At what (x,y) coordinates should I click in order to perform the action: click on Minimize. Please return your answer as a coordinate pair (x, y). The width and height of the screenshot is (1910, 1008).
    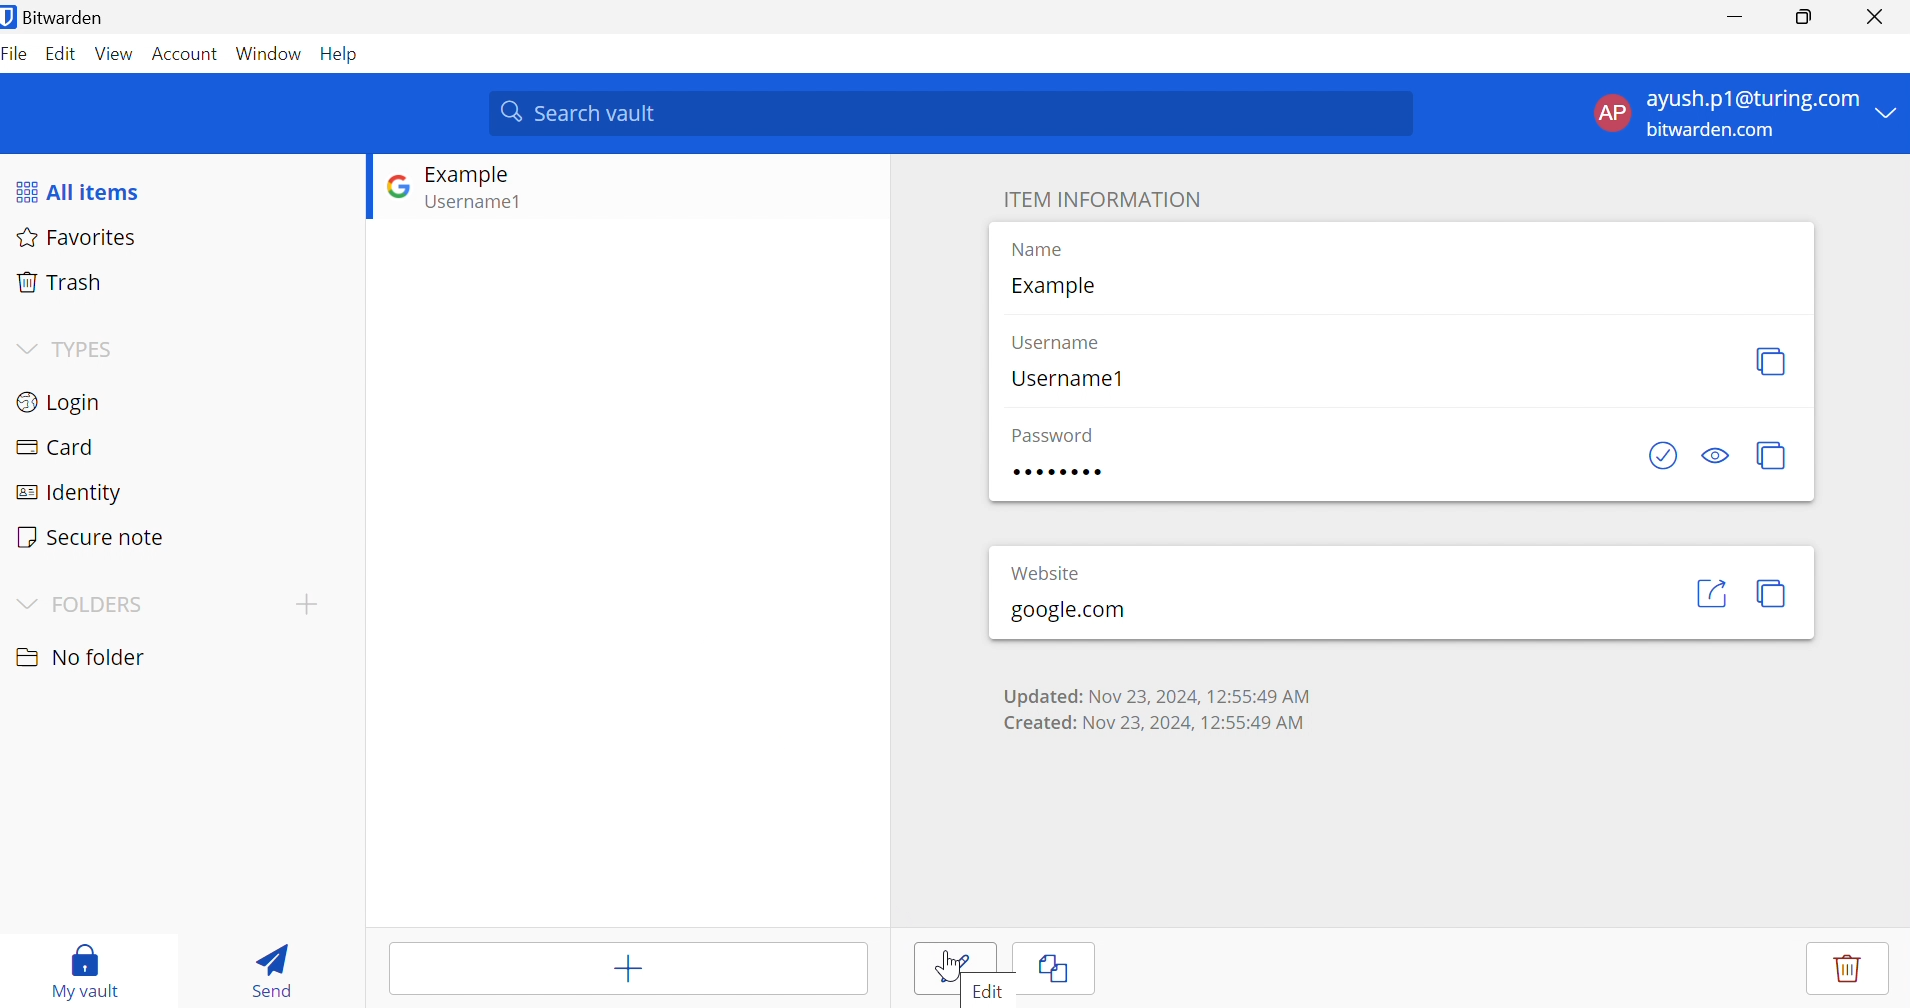
    Looking at the image, I should click on (1731, 17).